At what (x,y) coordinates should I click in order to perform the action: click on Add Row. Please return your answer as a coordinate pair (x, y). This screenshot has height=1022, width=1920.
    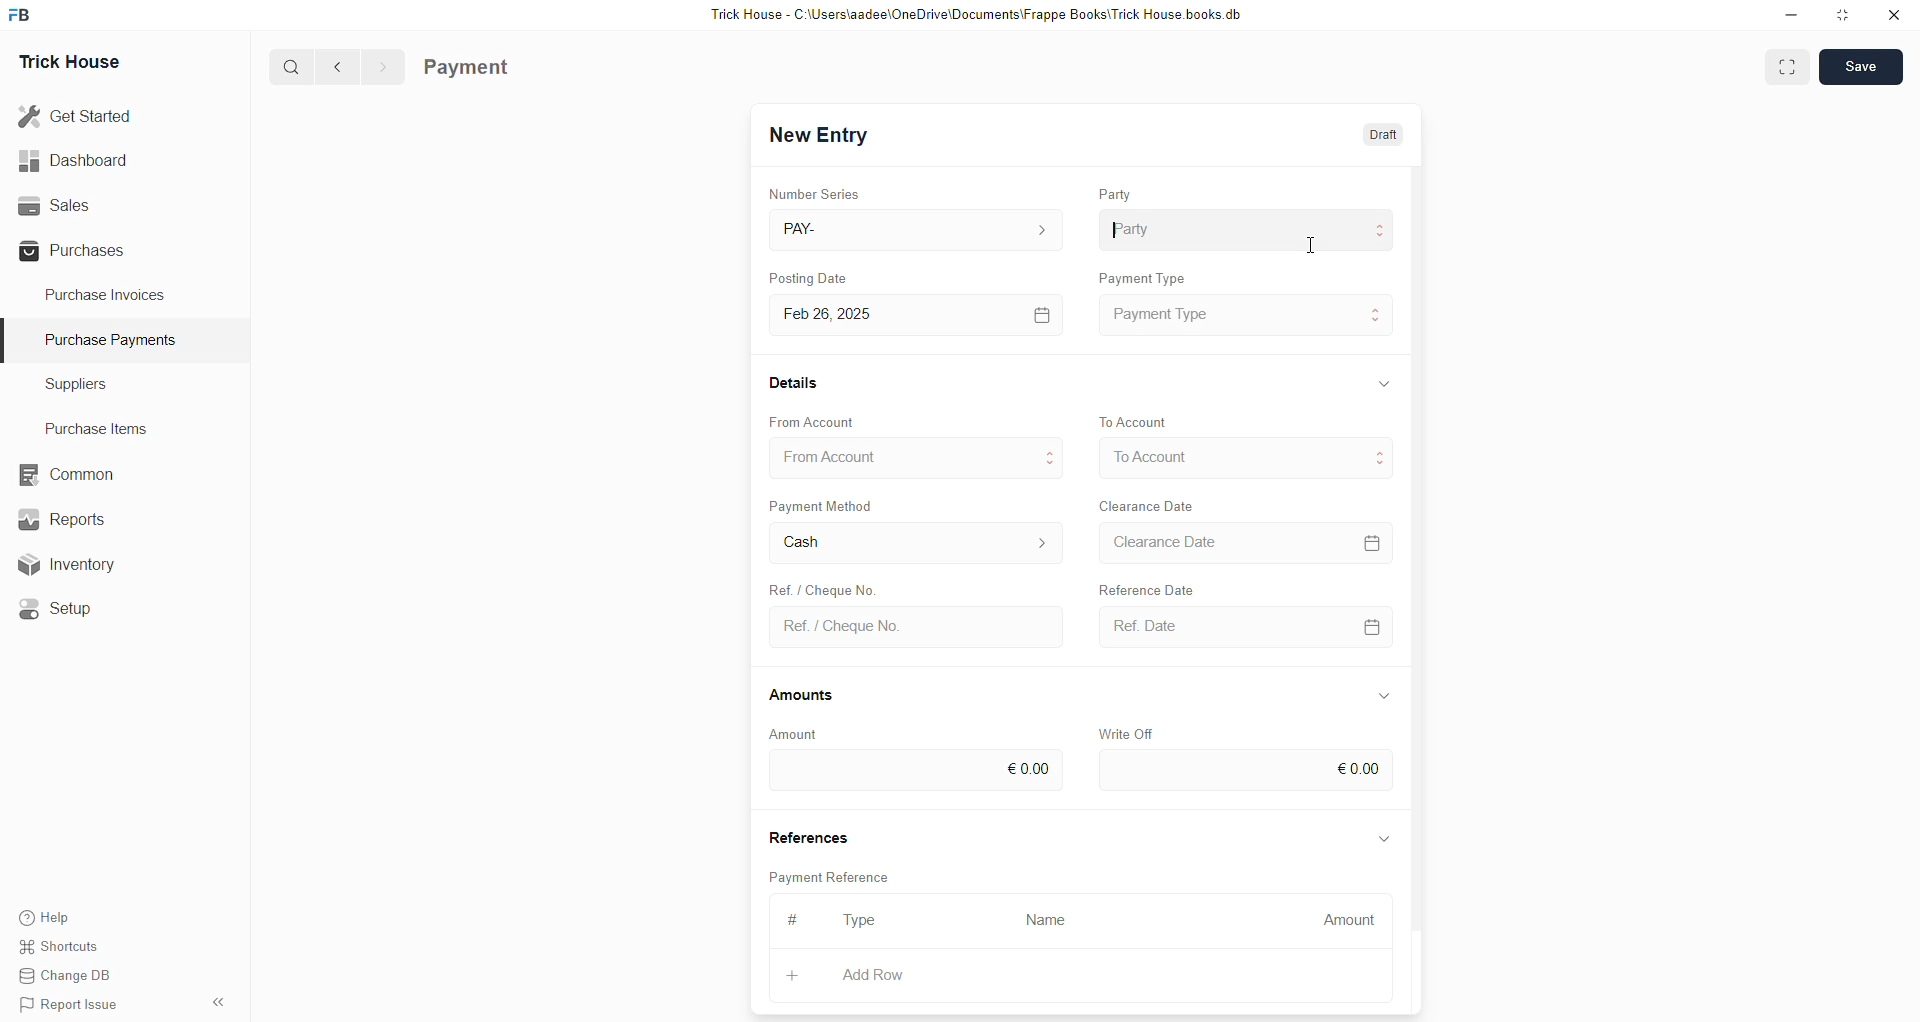
    Looking at the image, I should click on (872, 974).